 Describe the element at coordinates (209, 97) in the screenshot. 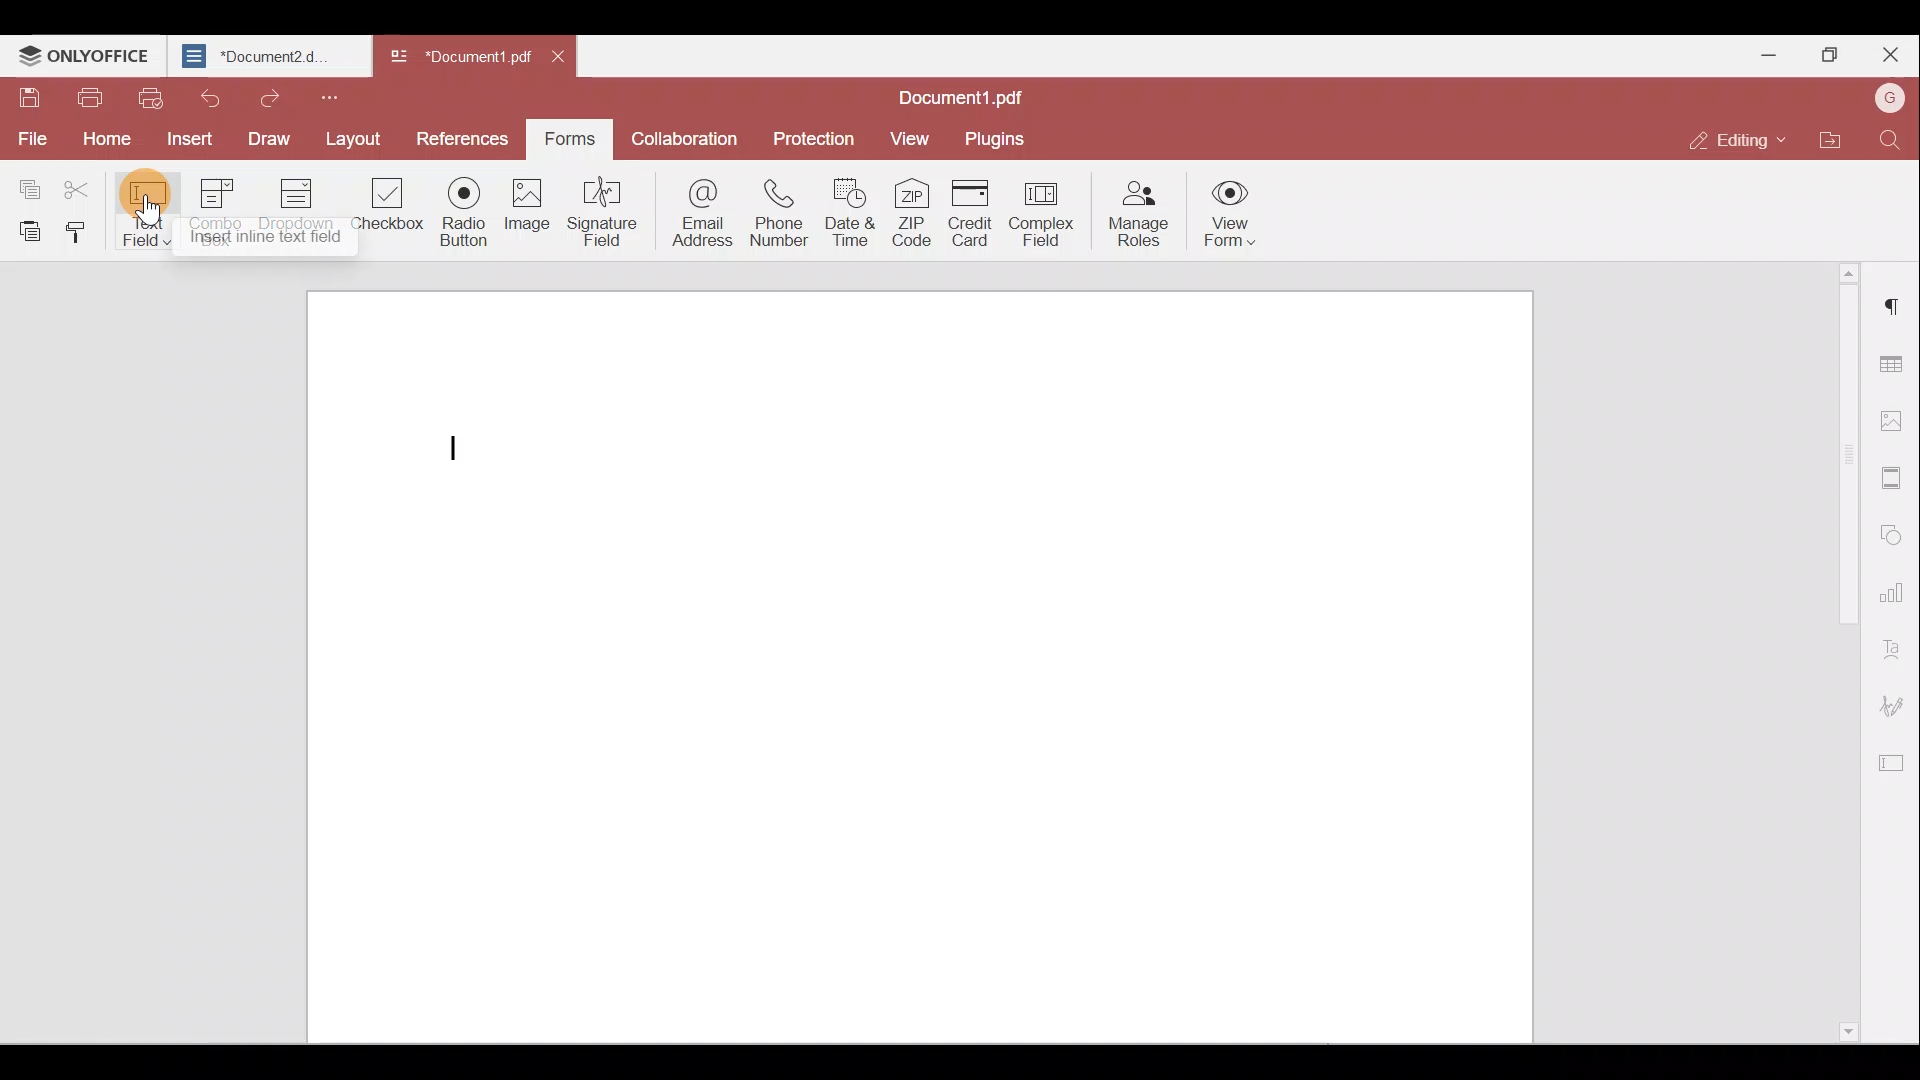

I see `Undo` at that location.